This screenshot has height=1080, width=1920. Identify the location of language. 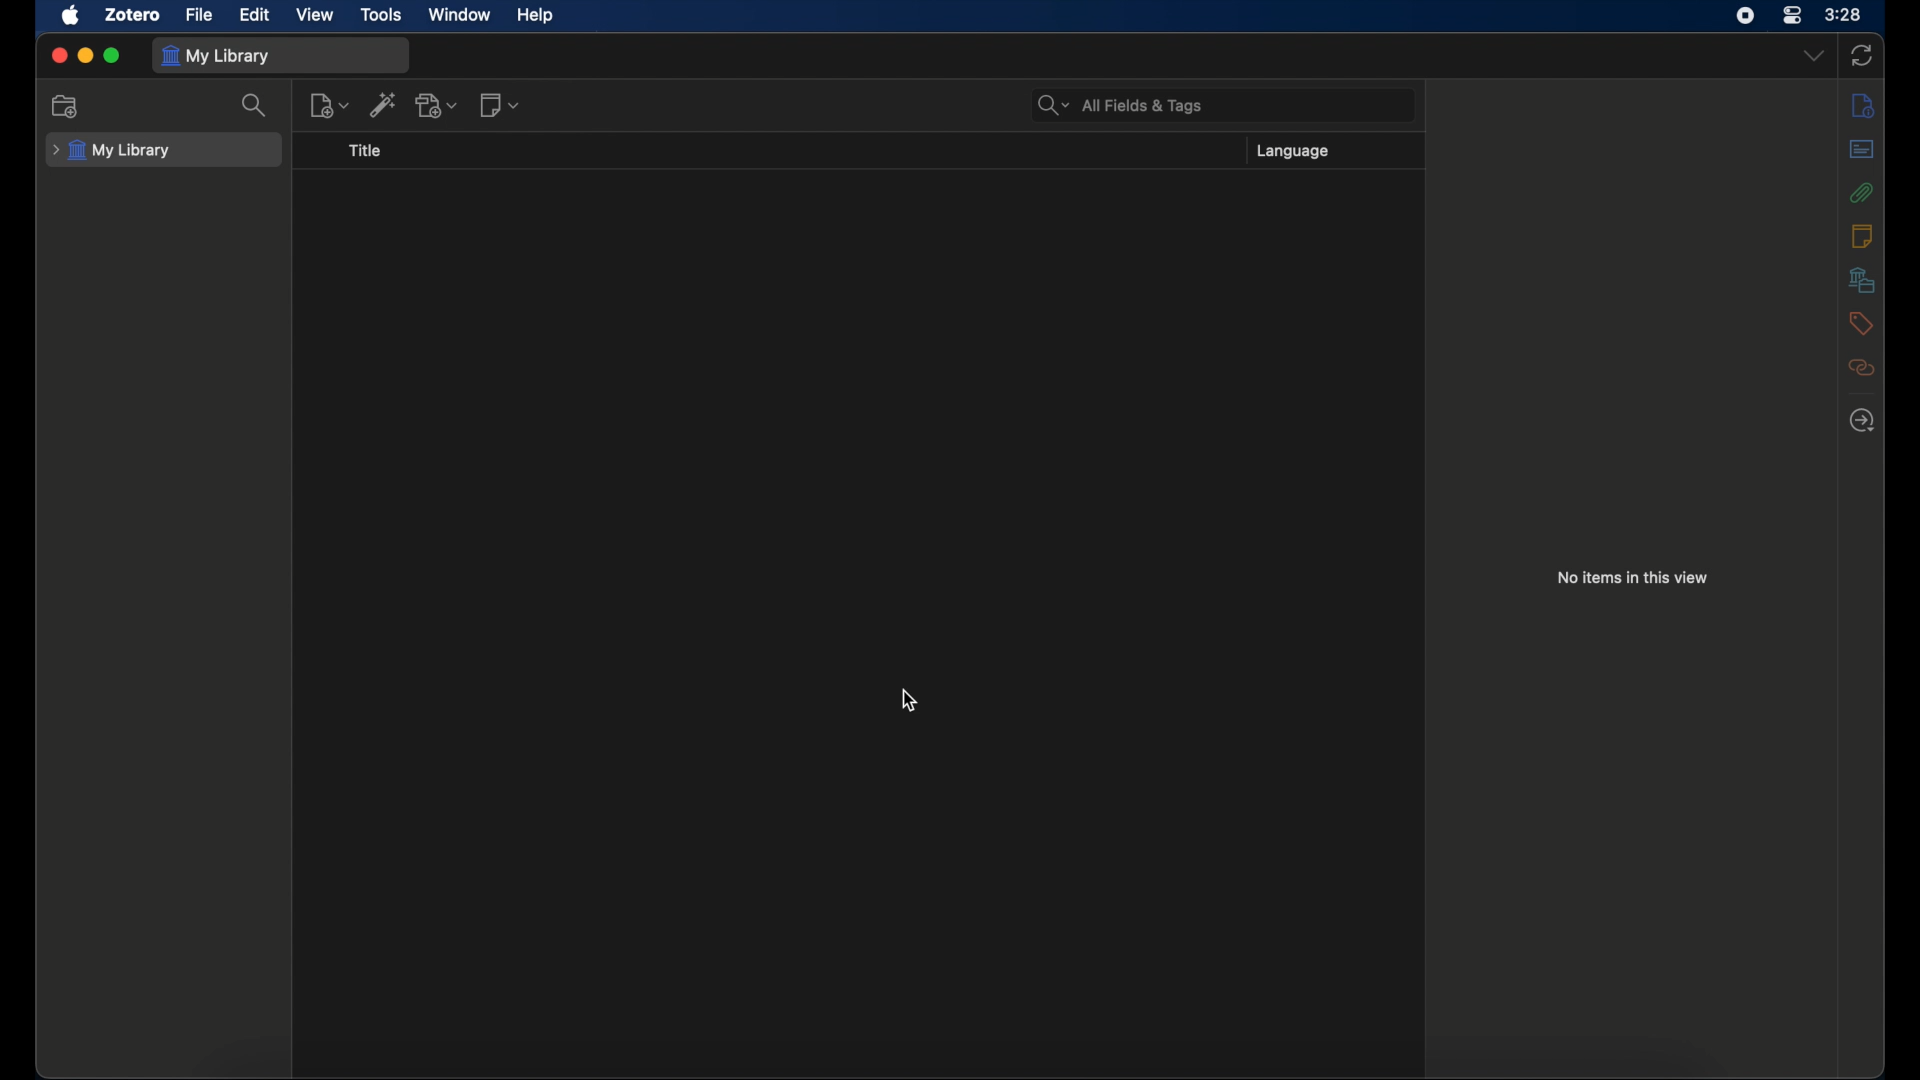
(1294, 151).